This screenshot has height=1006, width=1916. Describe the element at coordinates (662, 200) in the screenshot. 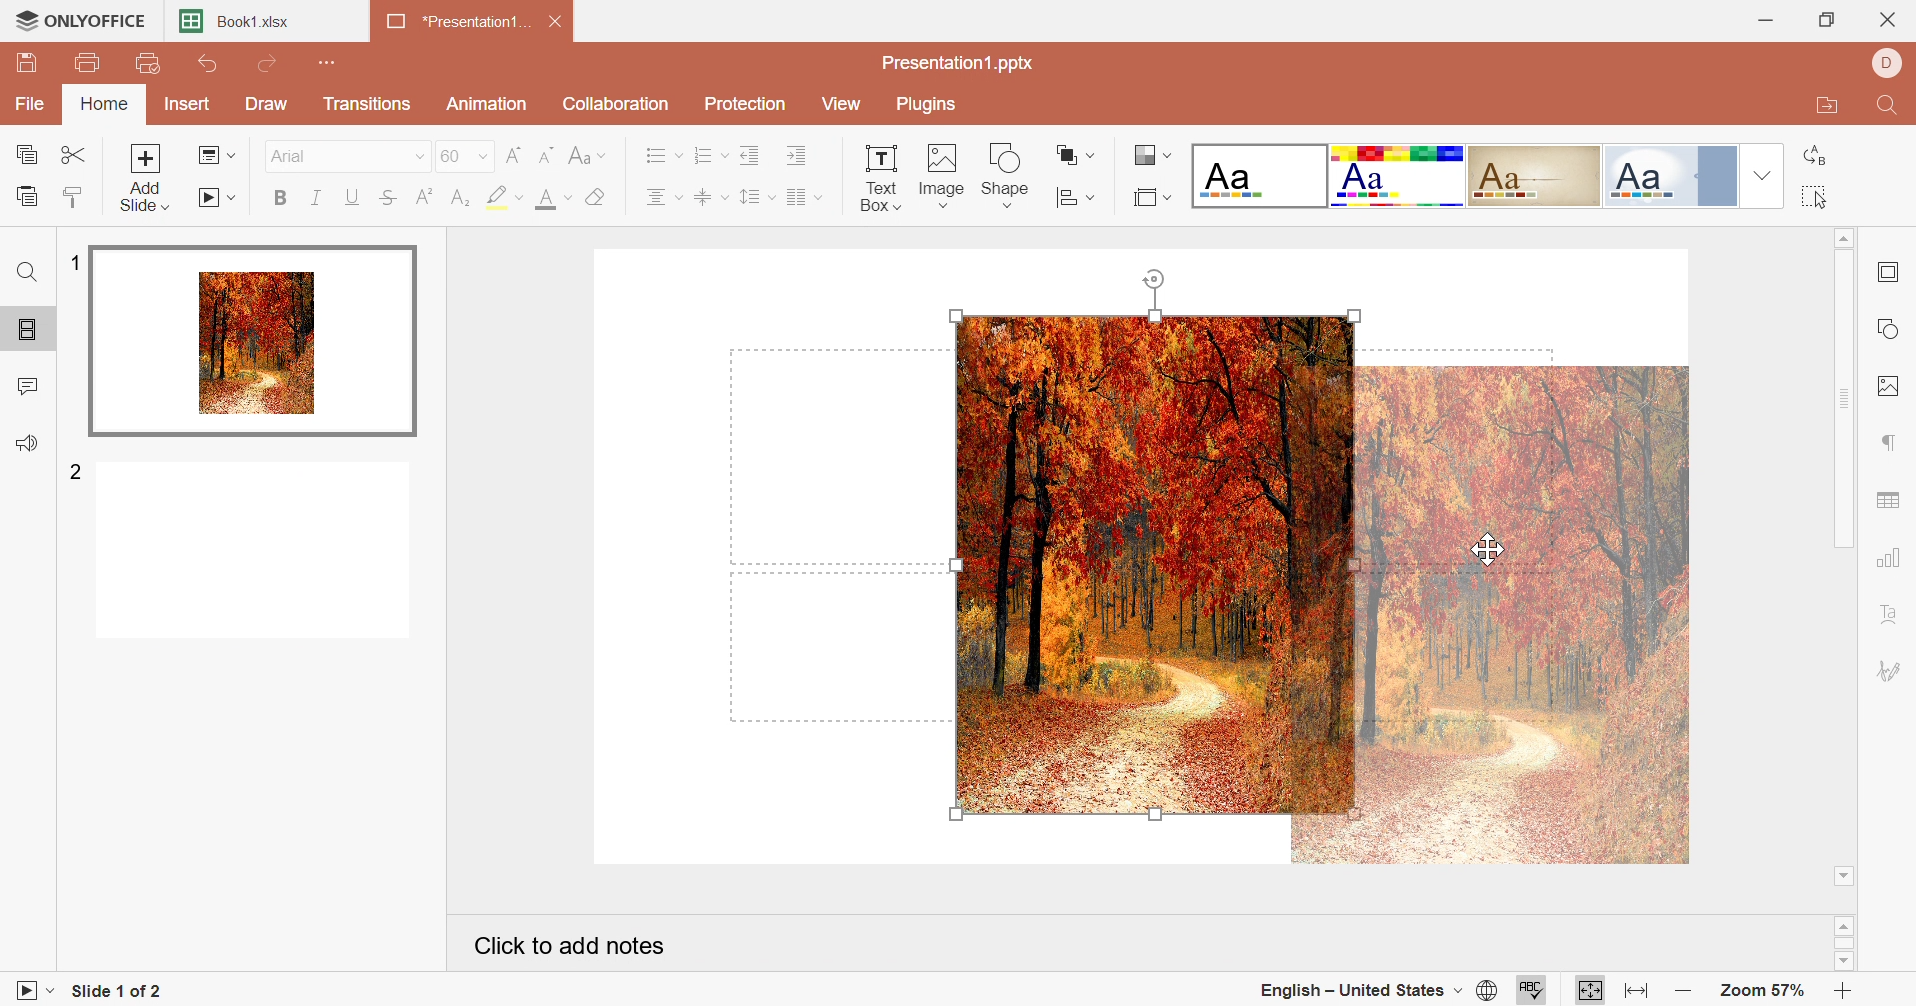

I see `Horizontal align` at that location.